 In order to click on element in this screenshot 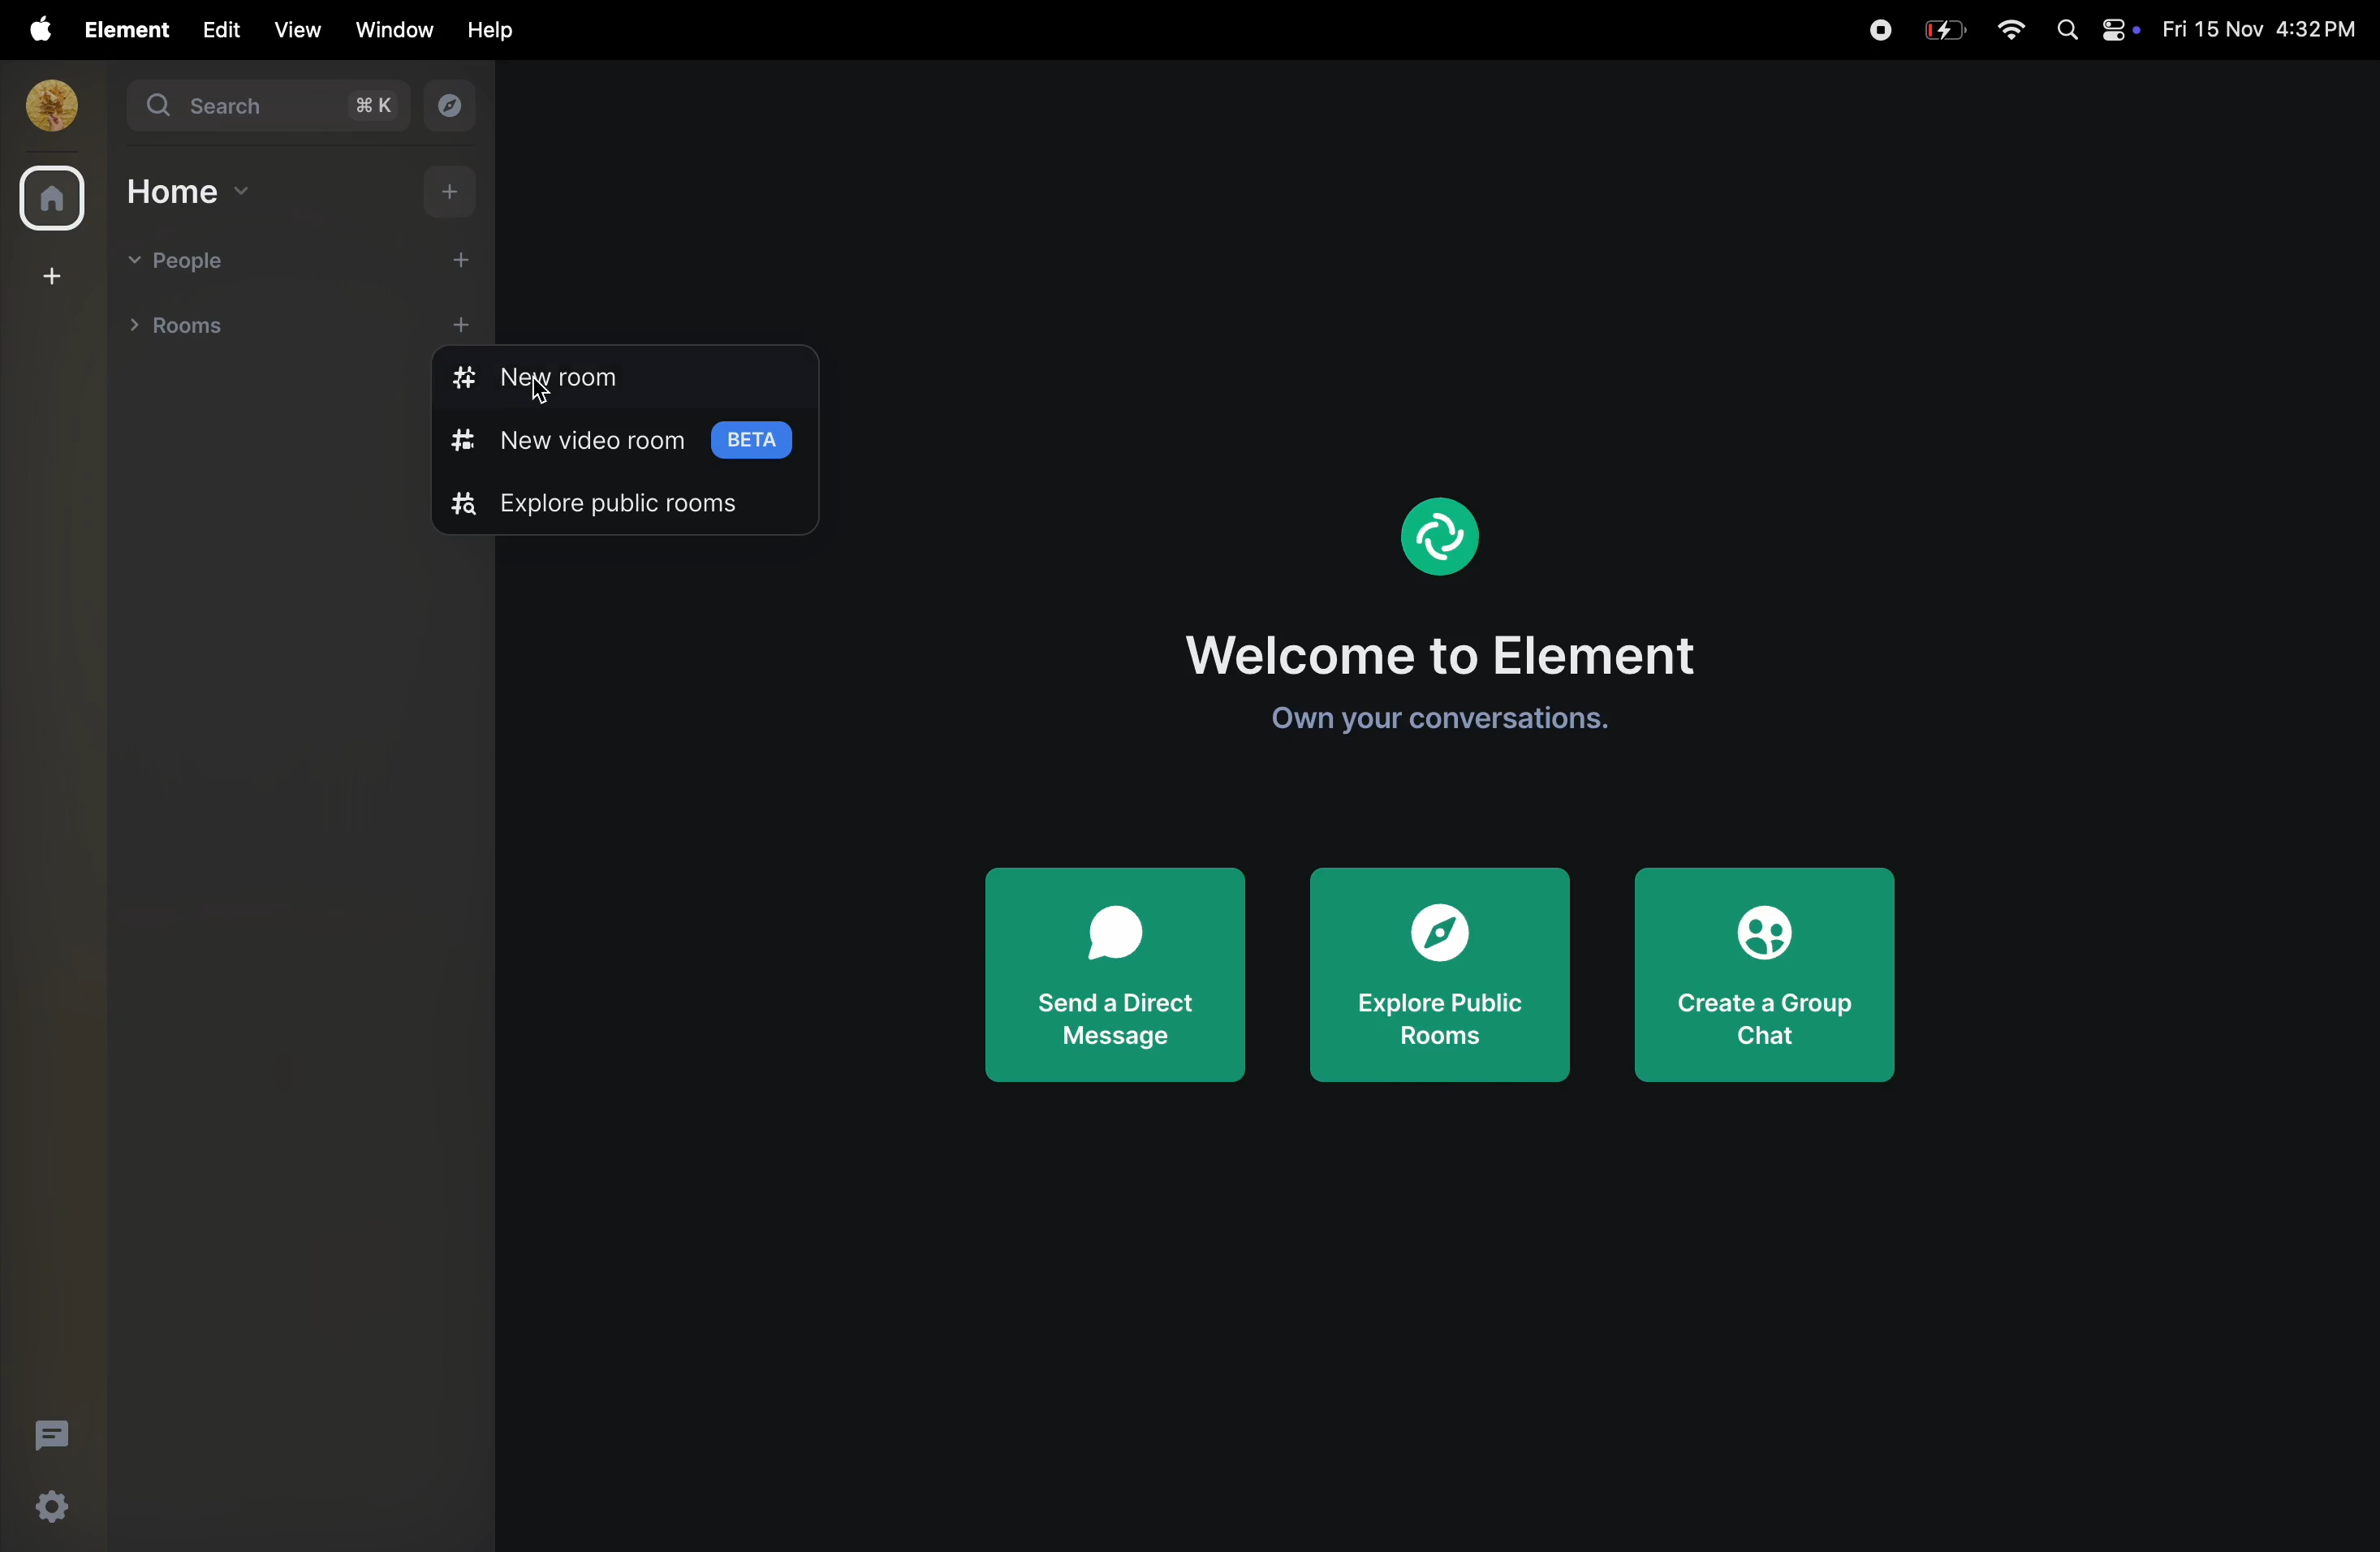, I will do `click(118, 29)`.